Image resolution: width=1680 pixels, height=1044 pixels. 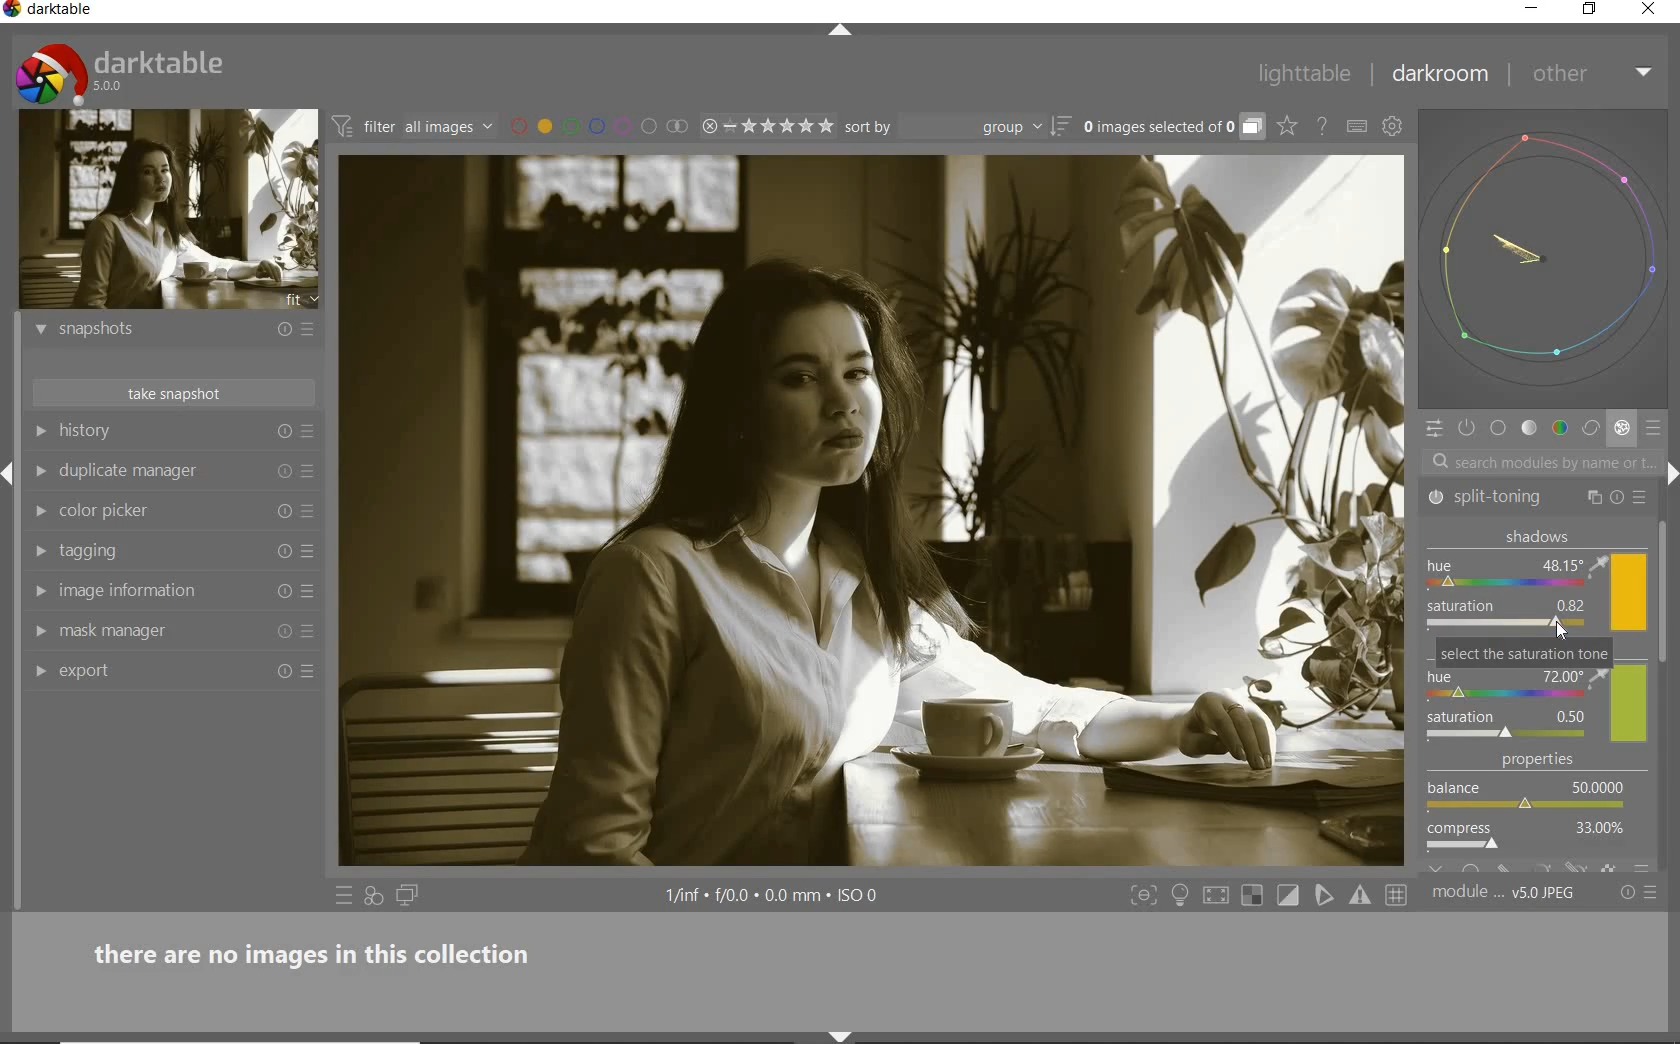 I want to click on toggle clipping indication, so click(x=1290, y=895).